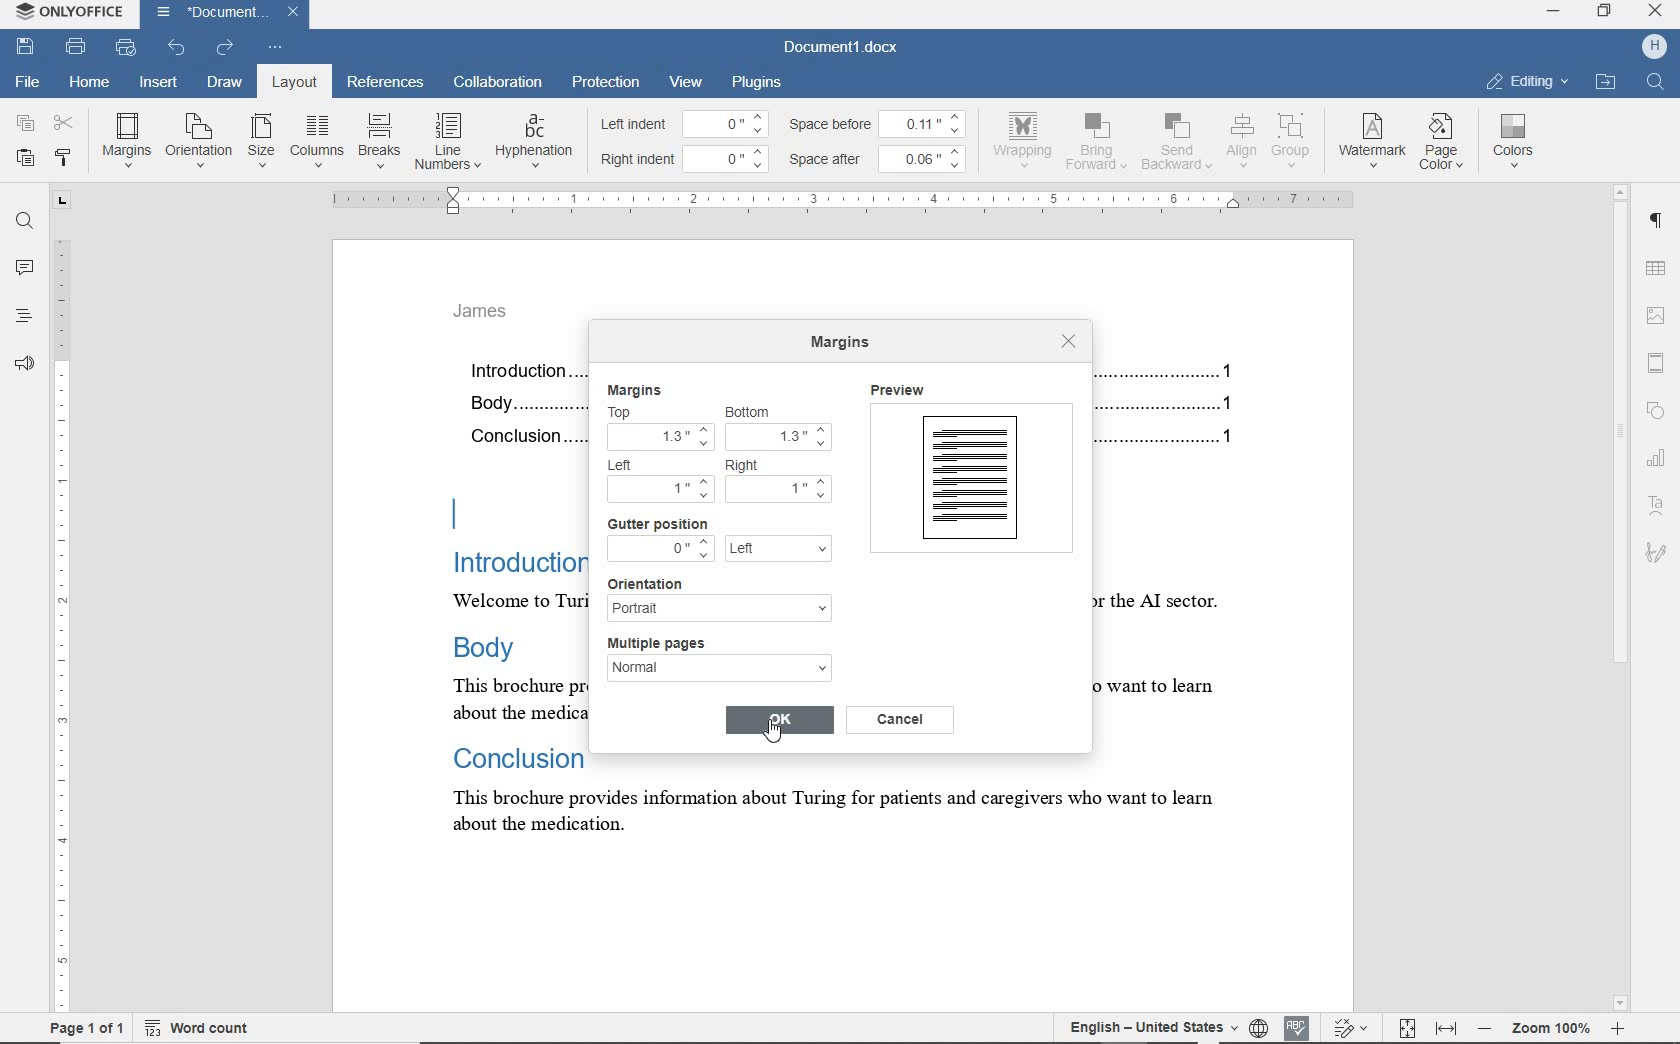  What do you see at coordinates (1621, 598) in the screenshot?
I see `scrollbar` at bounding box center [1621, 598].